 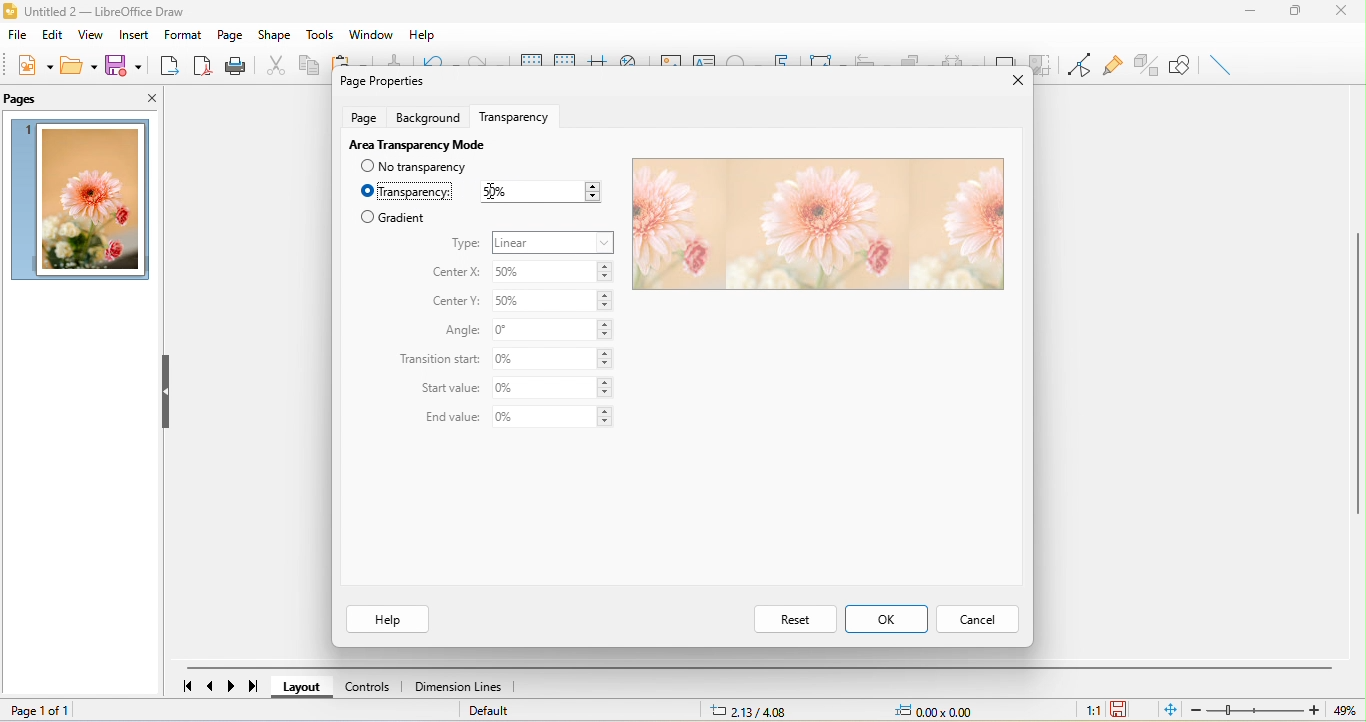 I want to click on insert, so click(x=138, y=33).